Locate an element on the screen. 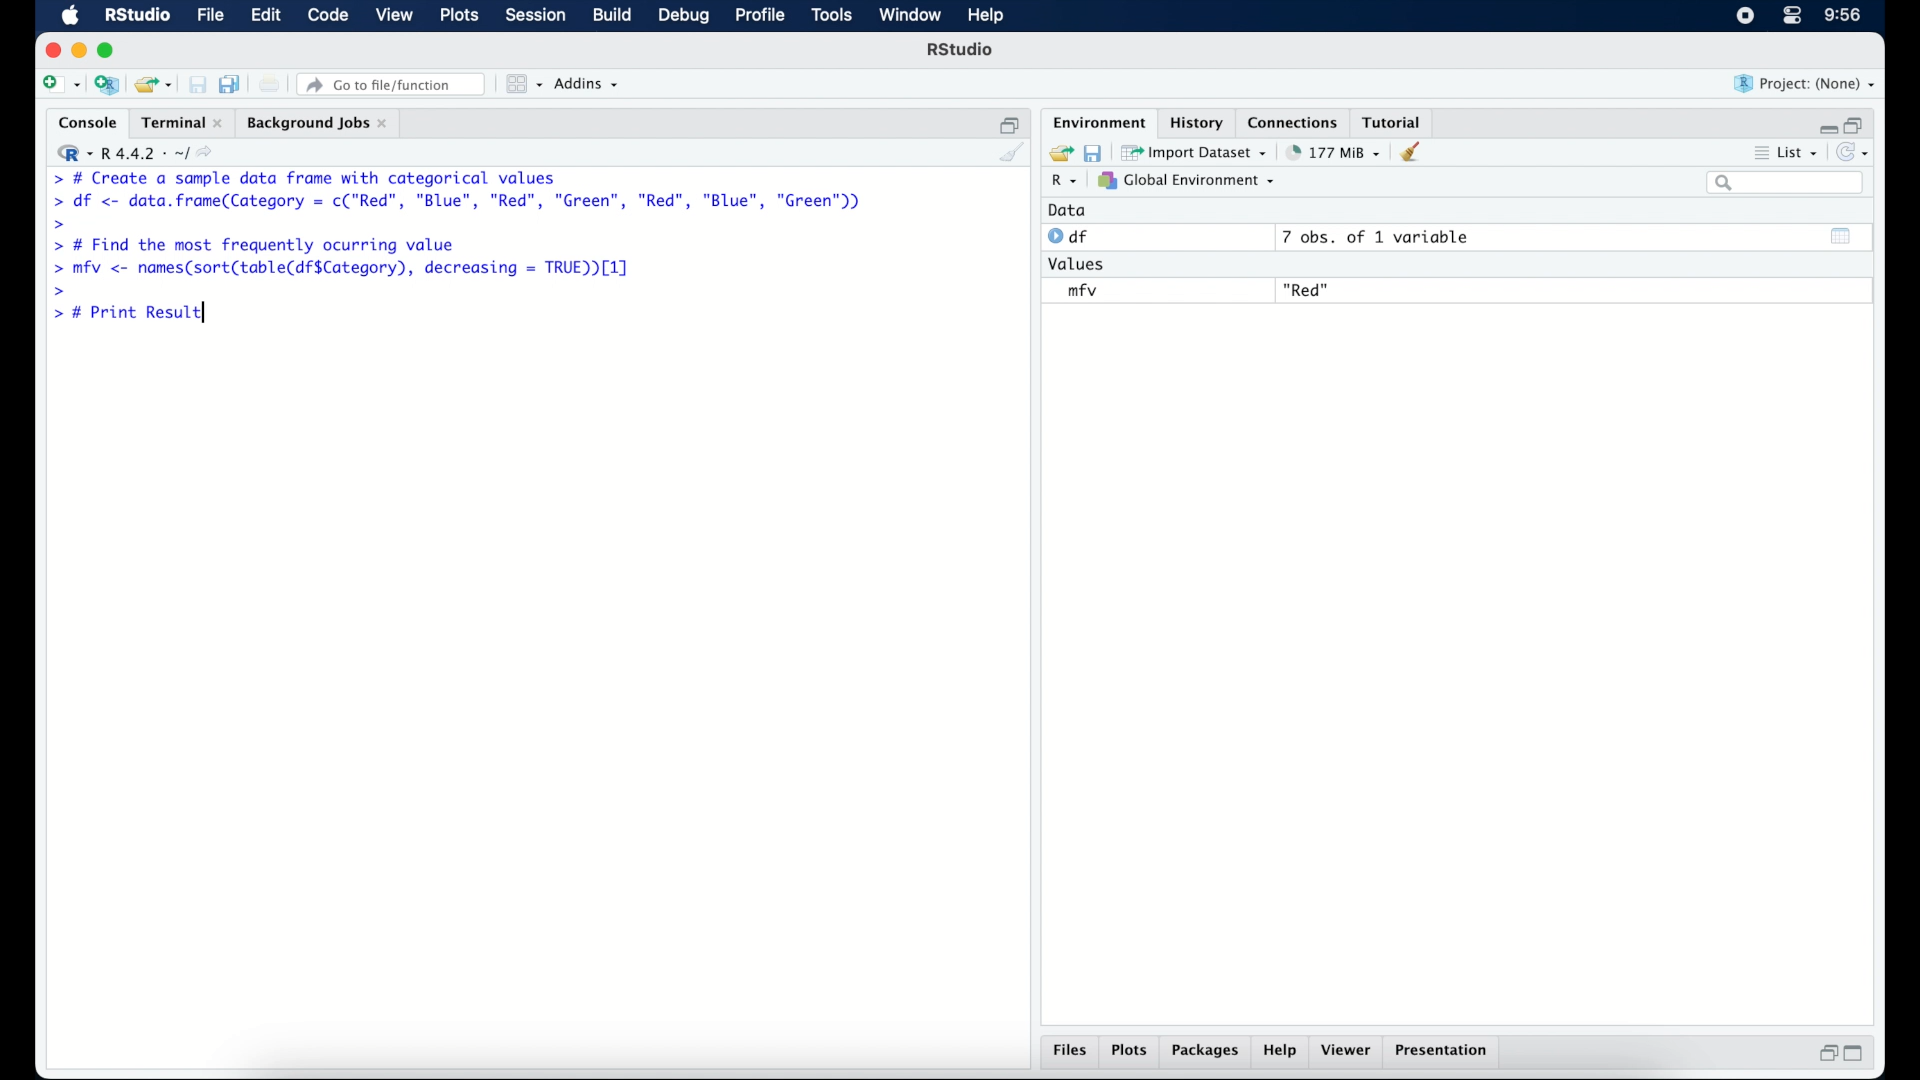 The width and height of the screenshot is (1920, 1080). R is located at coordinates (1068, 182).